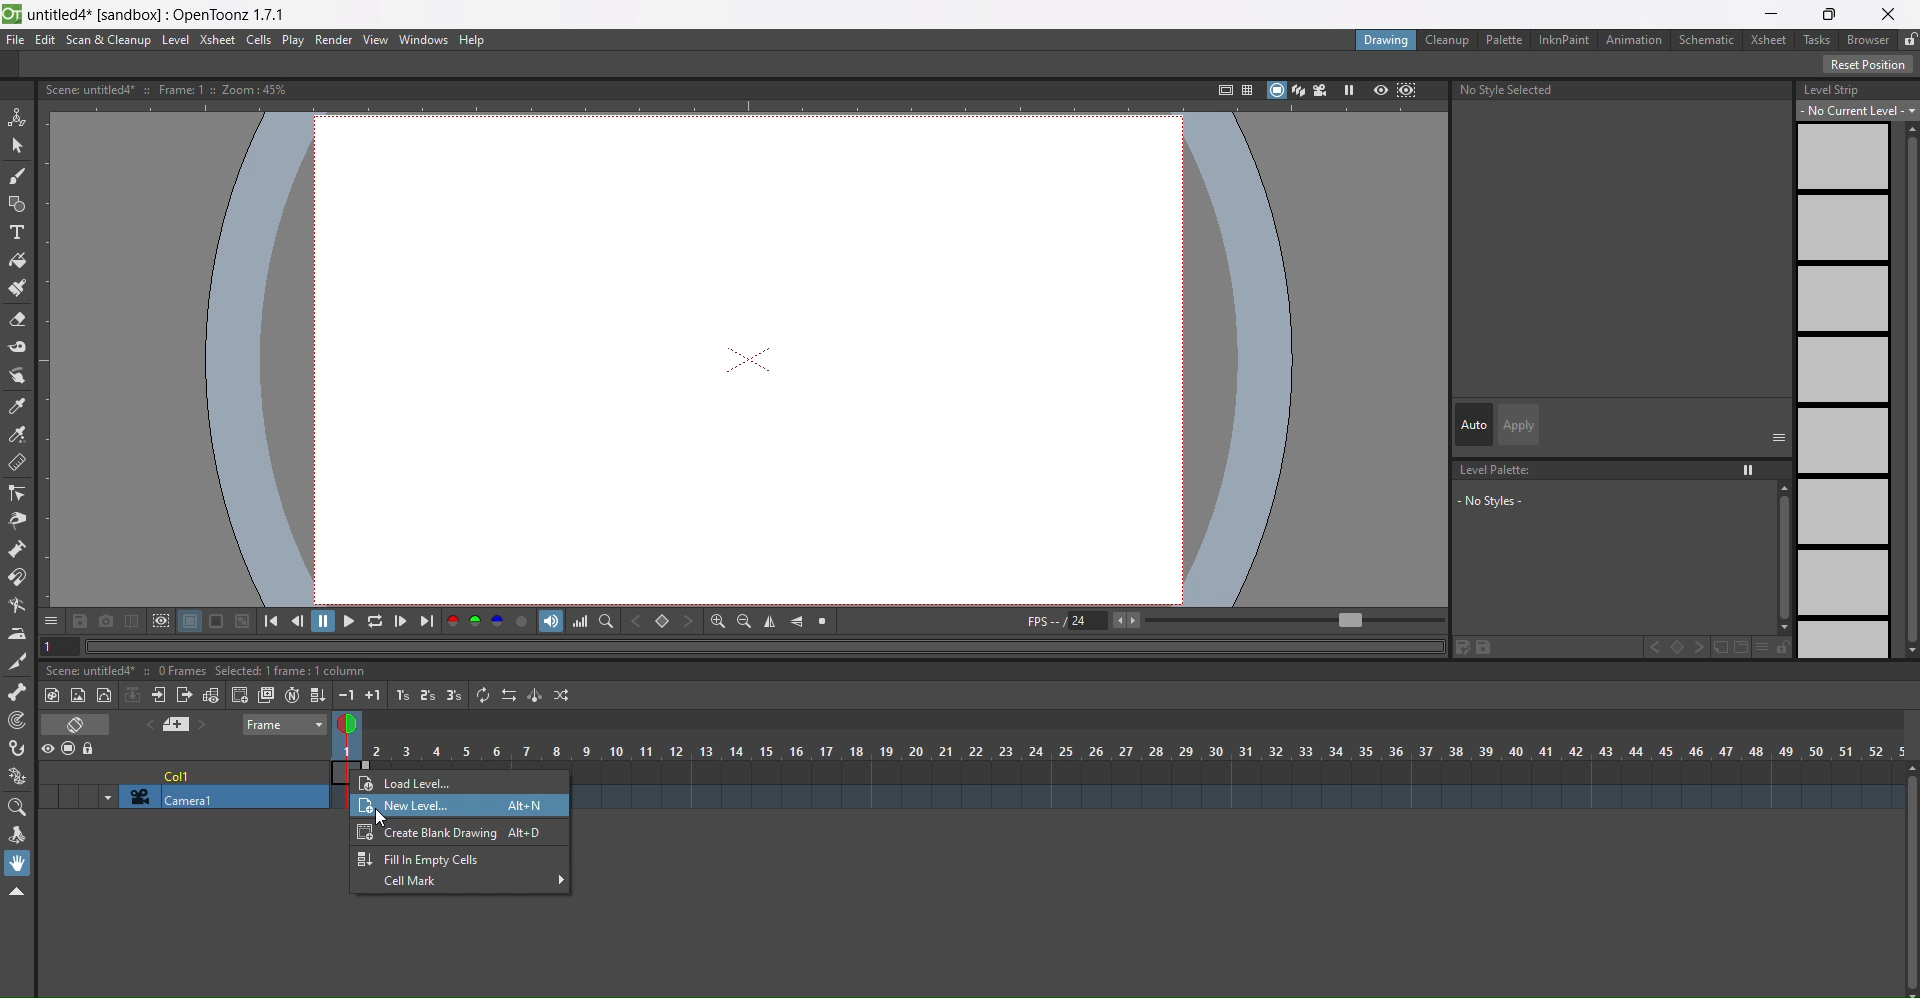 The width and height of the screenshot is (1920, 998). Describe the element at coordinates (1890, 14) in the screenshot. I see `close` at that location.